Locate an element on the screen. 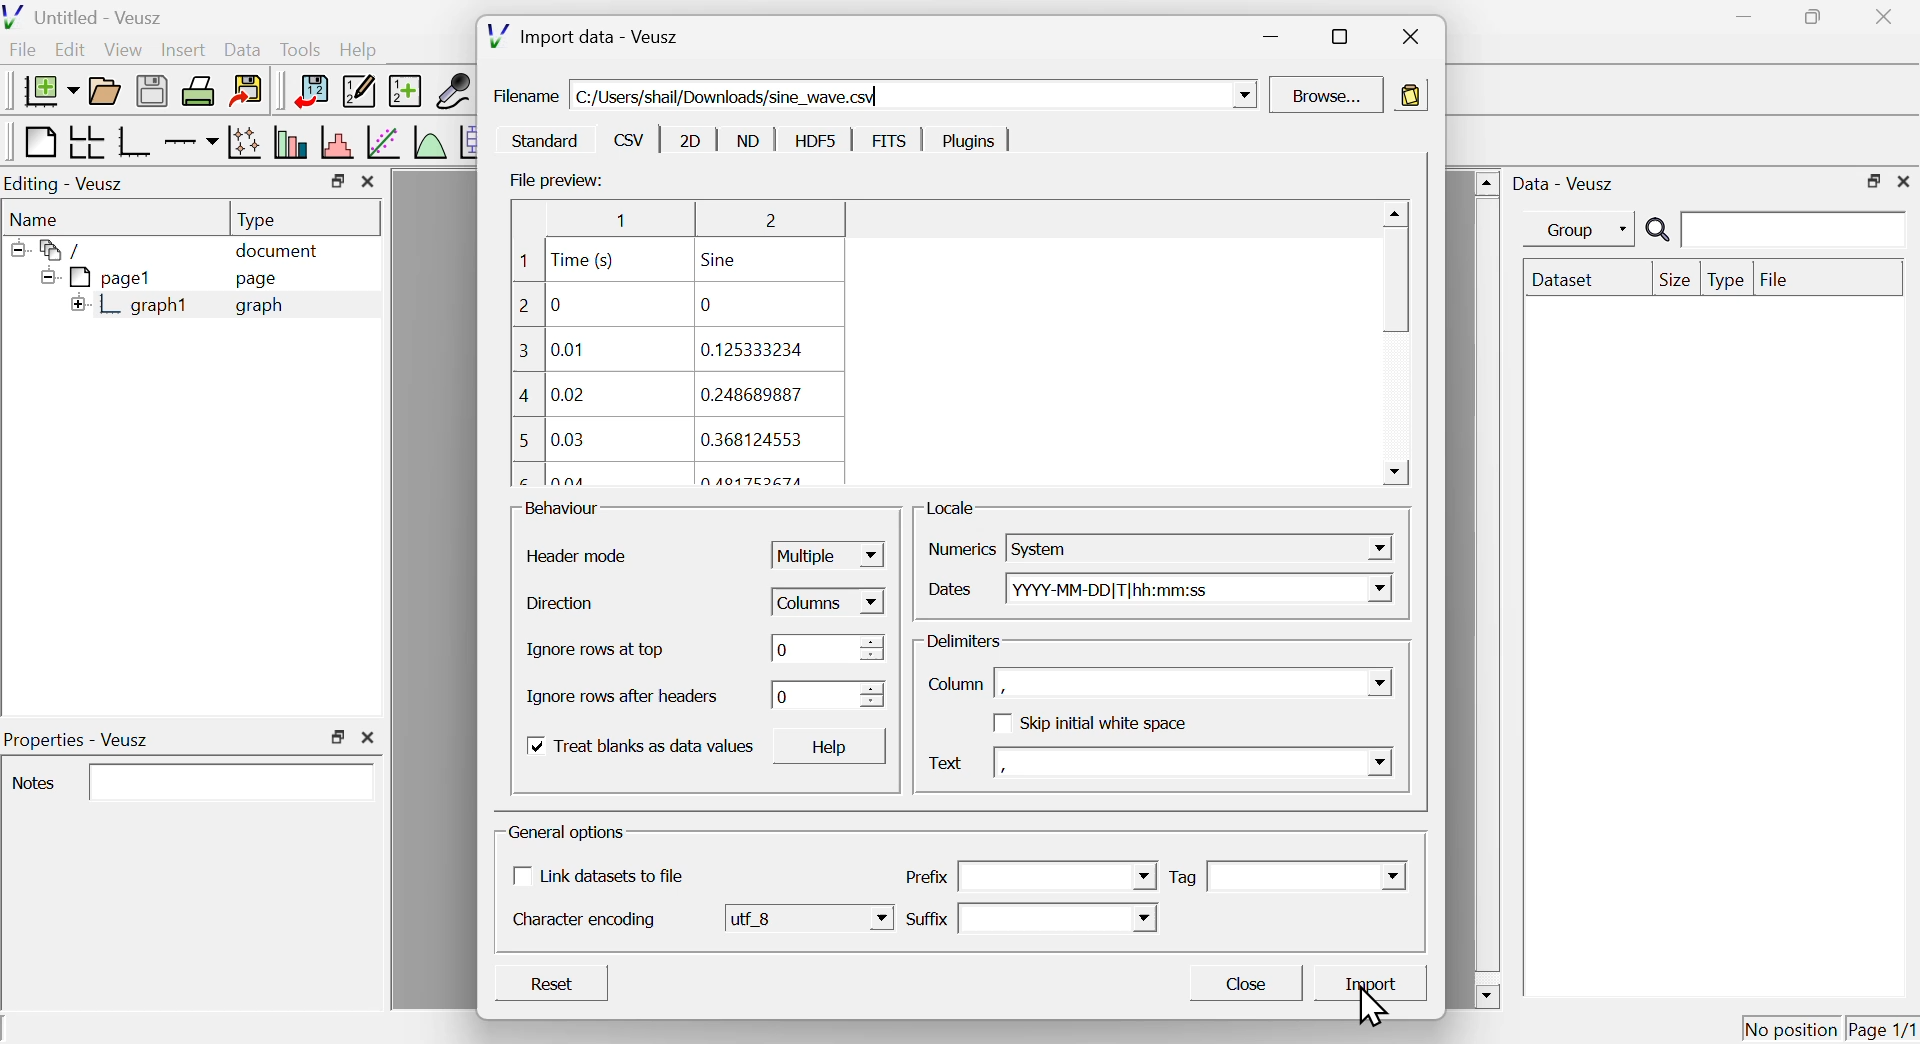 The image size is (1920, 1044). Edit is located at coordinates (71, 51).